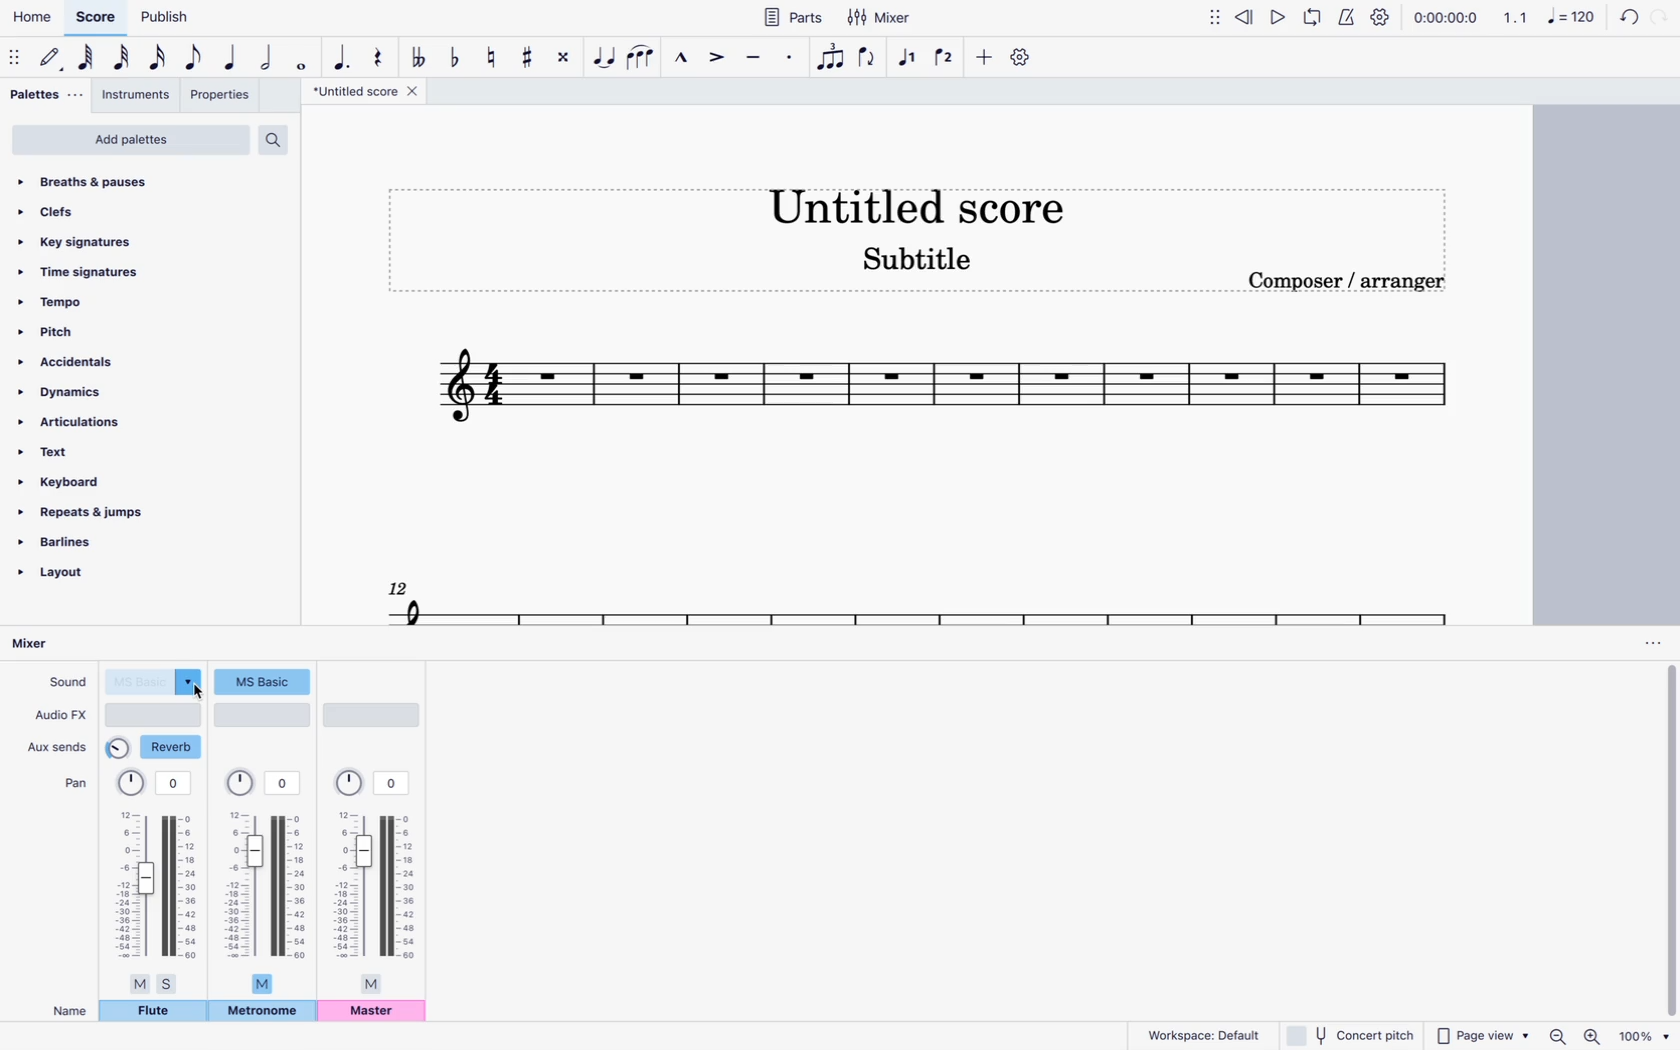  Describe the element at coordinates (1670, 841) in the screenshot. I see `vertical scrollbar` at that location.